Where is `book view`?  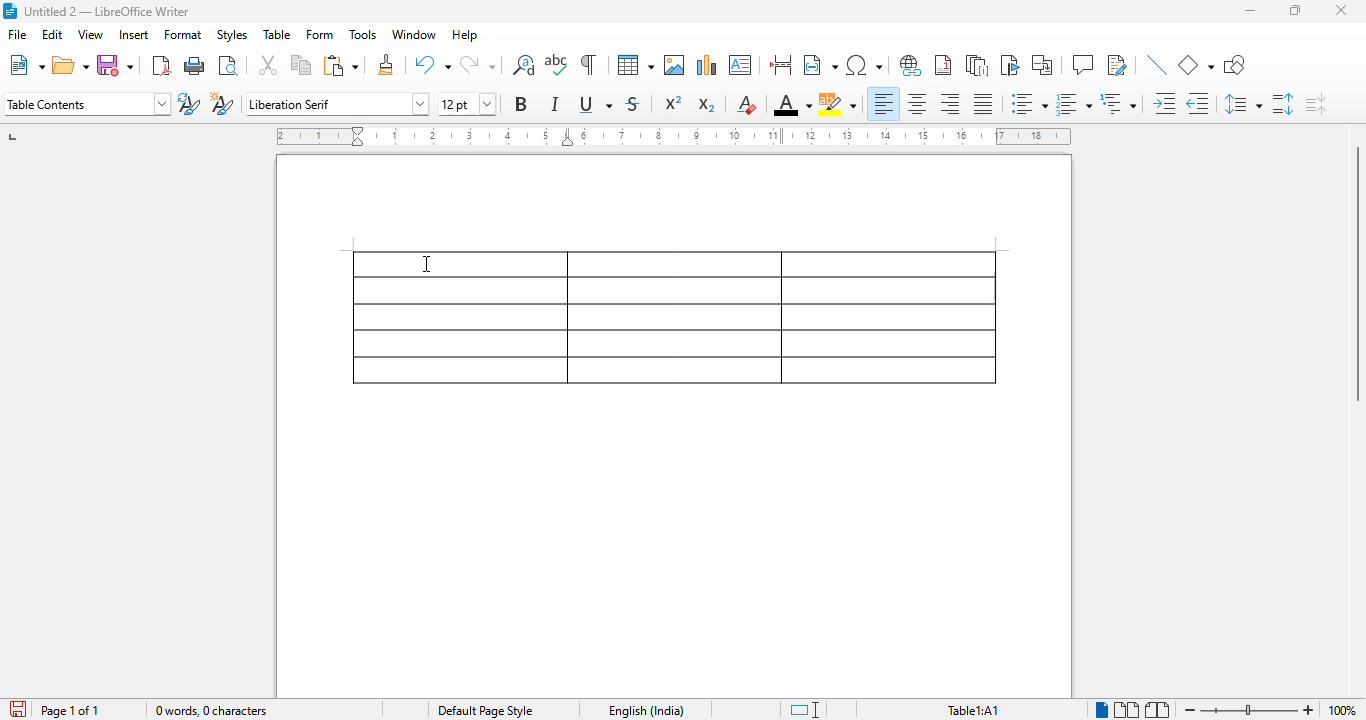 book view is located at coordinates (1158, 710).